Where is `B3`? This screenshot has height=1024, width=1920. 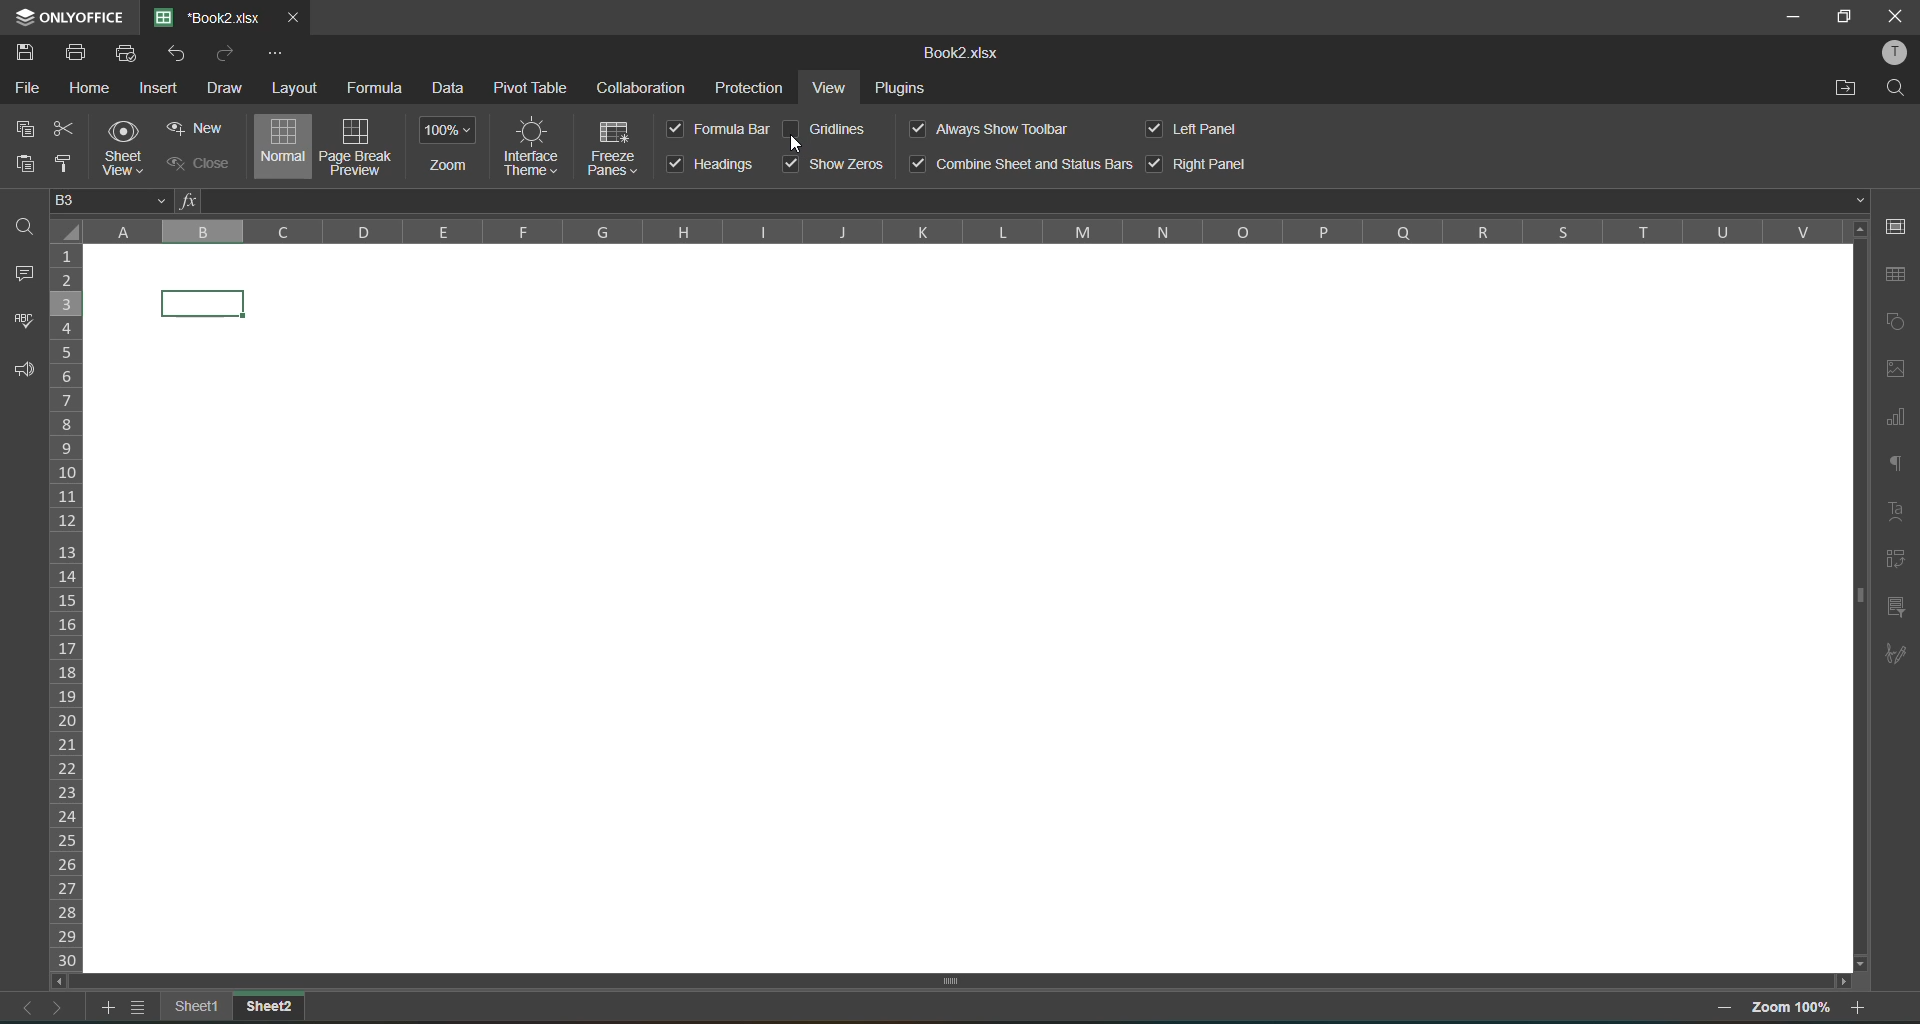 B3 is located at coordinates (113, 200).